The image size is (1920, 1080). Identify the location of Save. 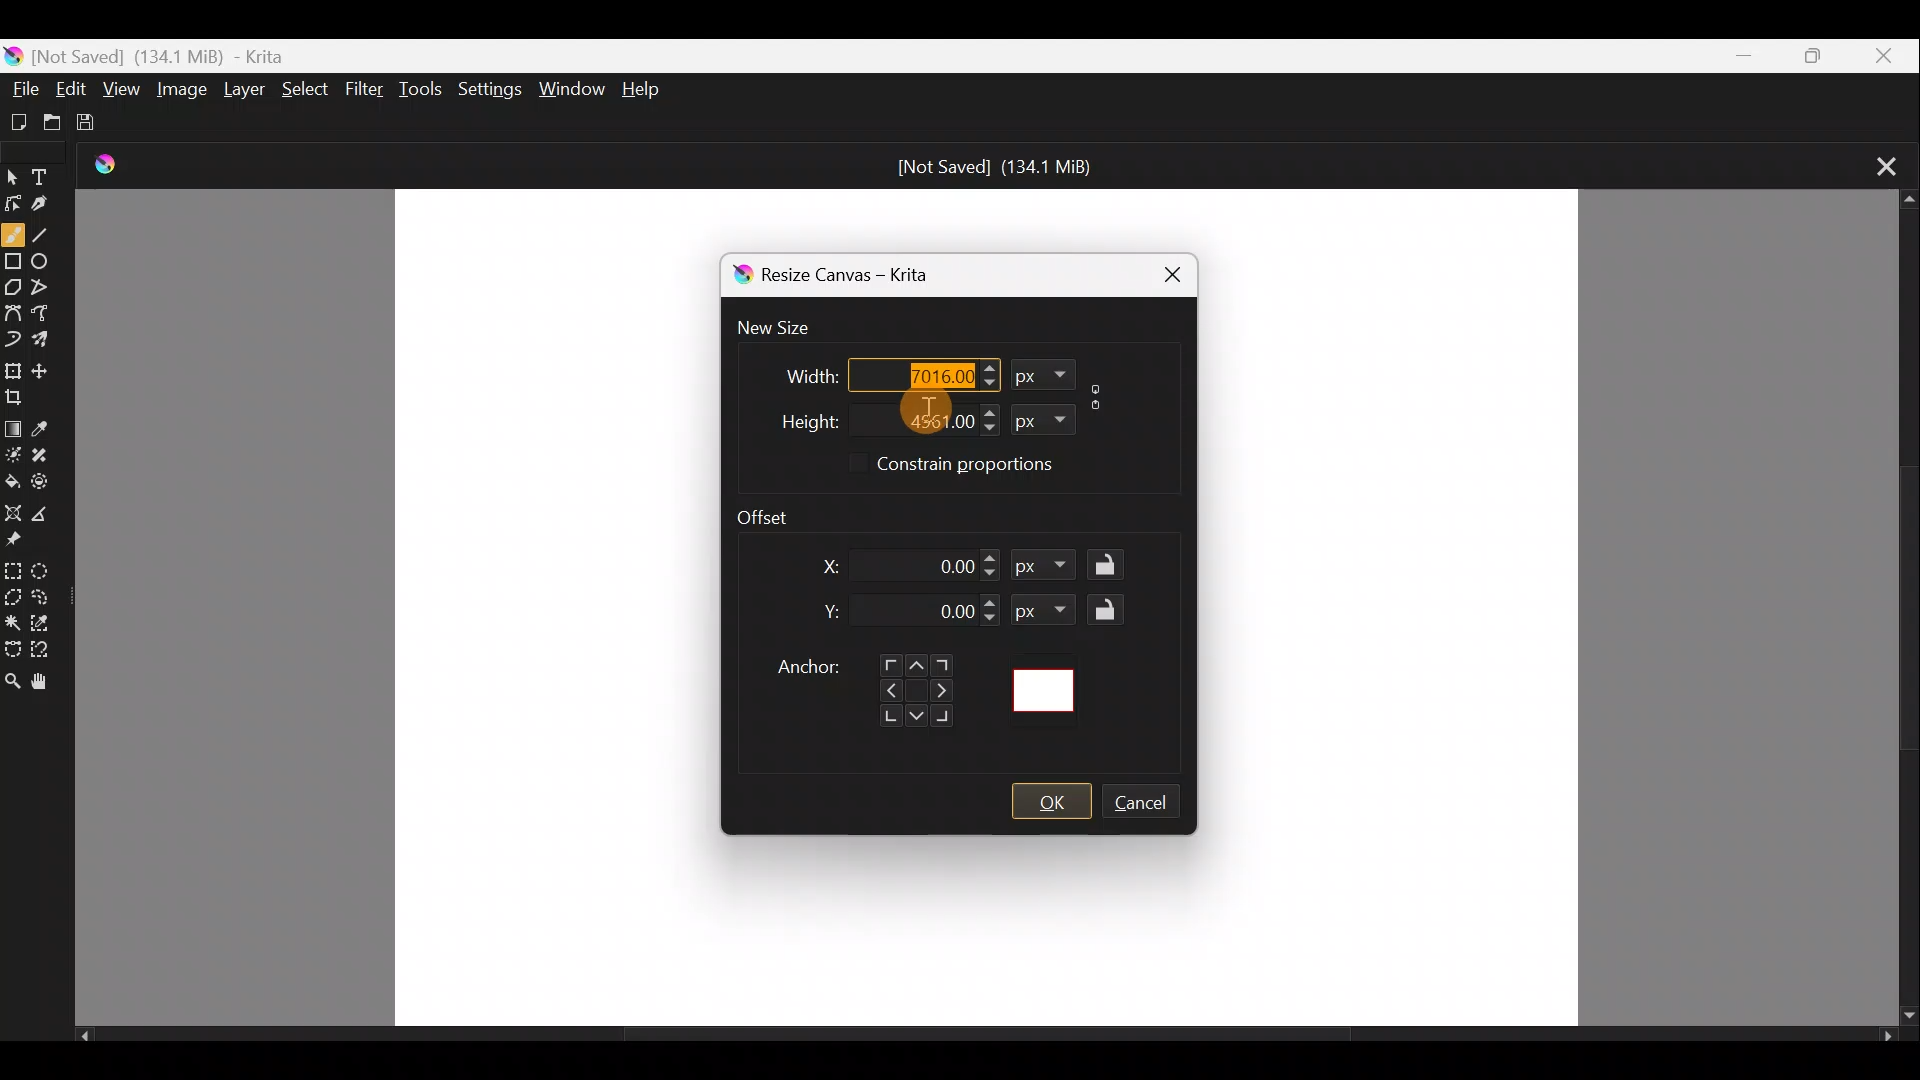
(104, 127).